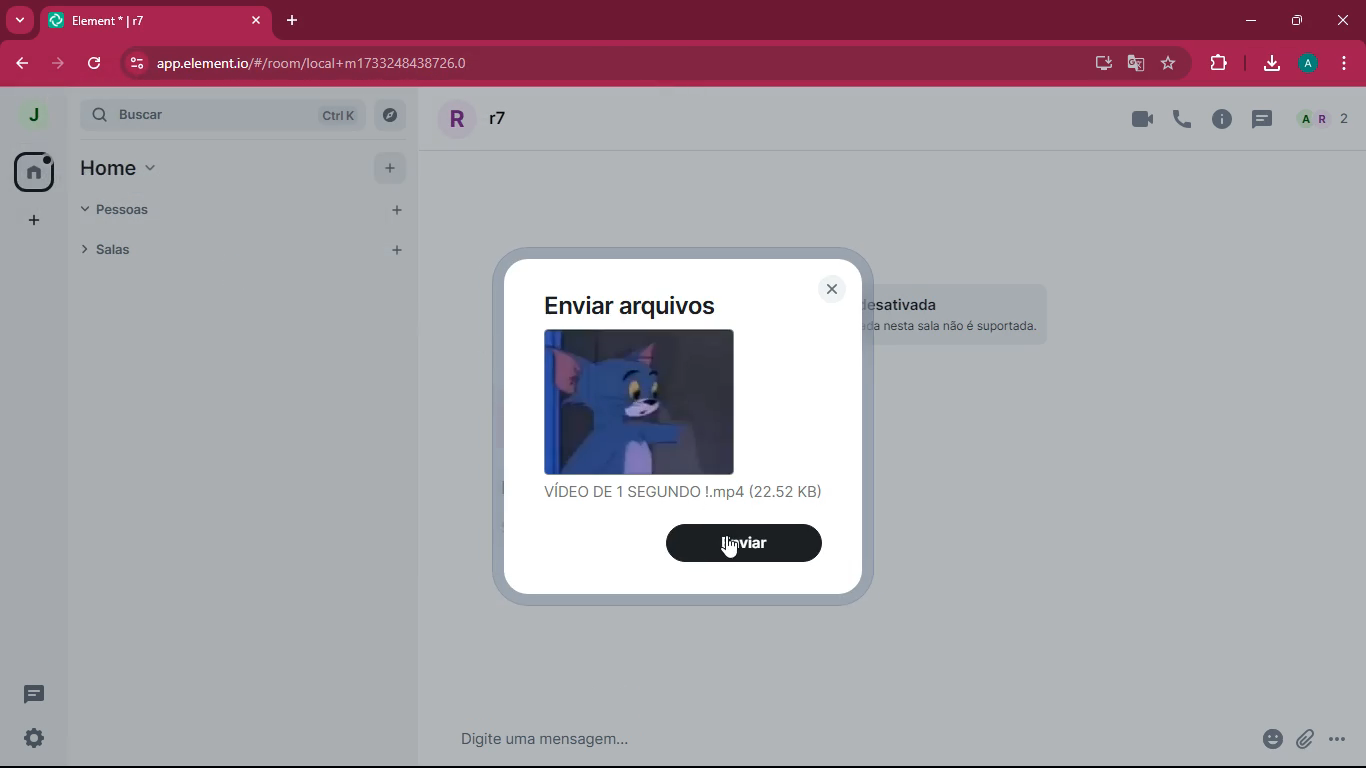 The height and width of the screenshot is (768, 1366). Describe the element at coordinates (1258, 120) in the screenshot. I see `new message` at that location.